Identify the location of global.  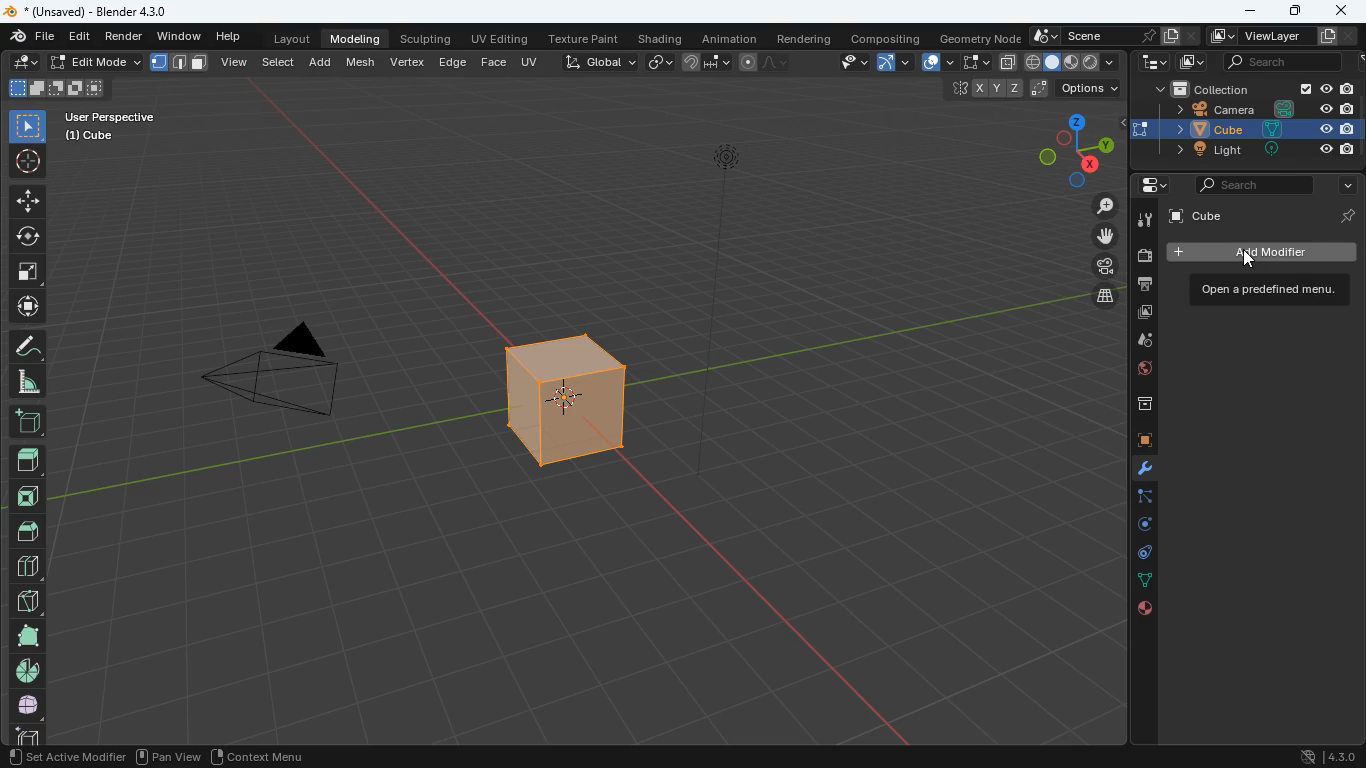
(592, 63).